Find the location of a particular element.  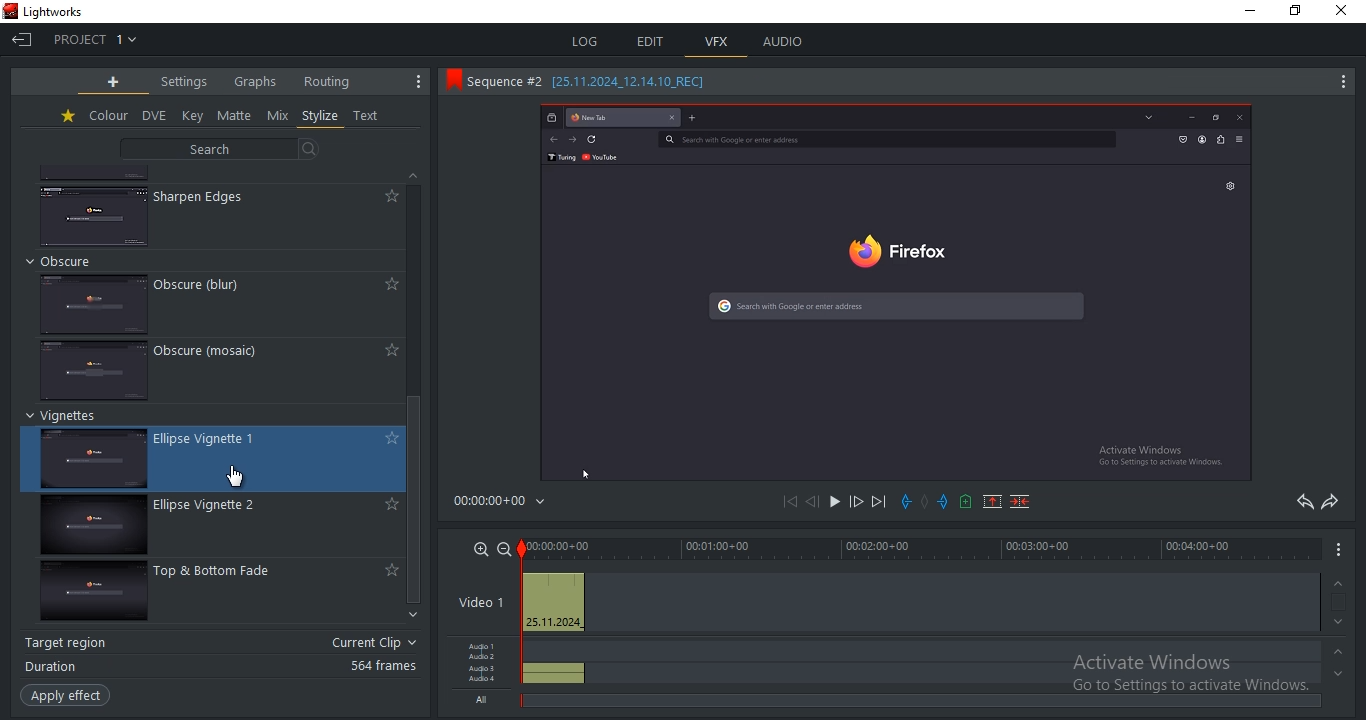

minimize is located at coordinates (1254, 12).